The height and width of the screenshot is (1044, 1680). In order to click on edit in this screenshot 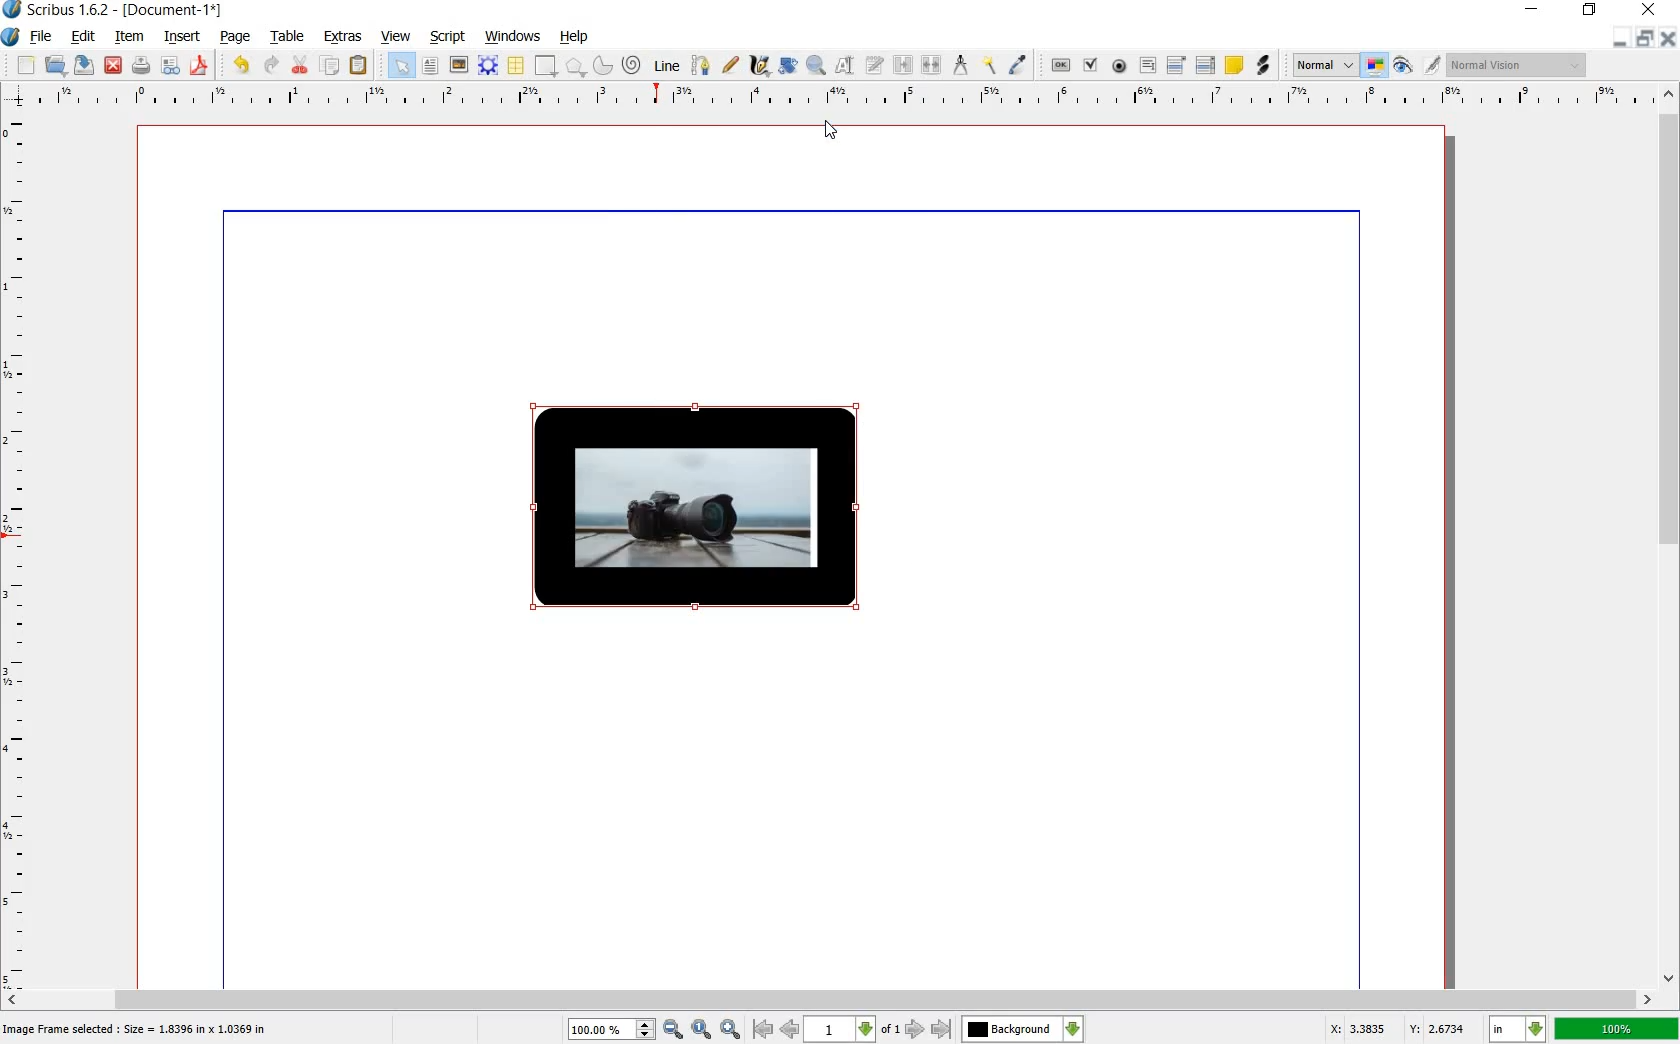, I will do `click(82, 37)`.